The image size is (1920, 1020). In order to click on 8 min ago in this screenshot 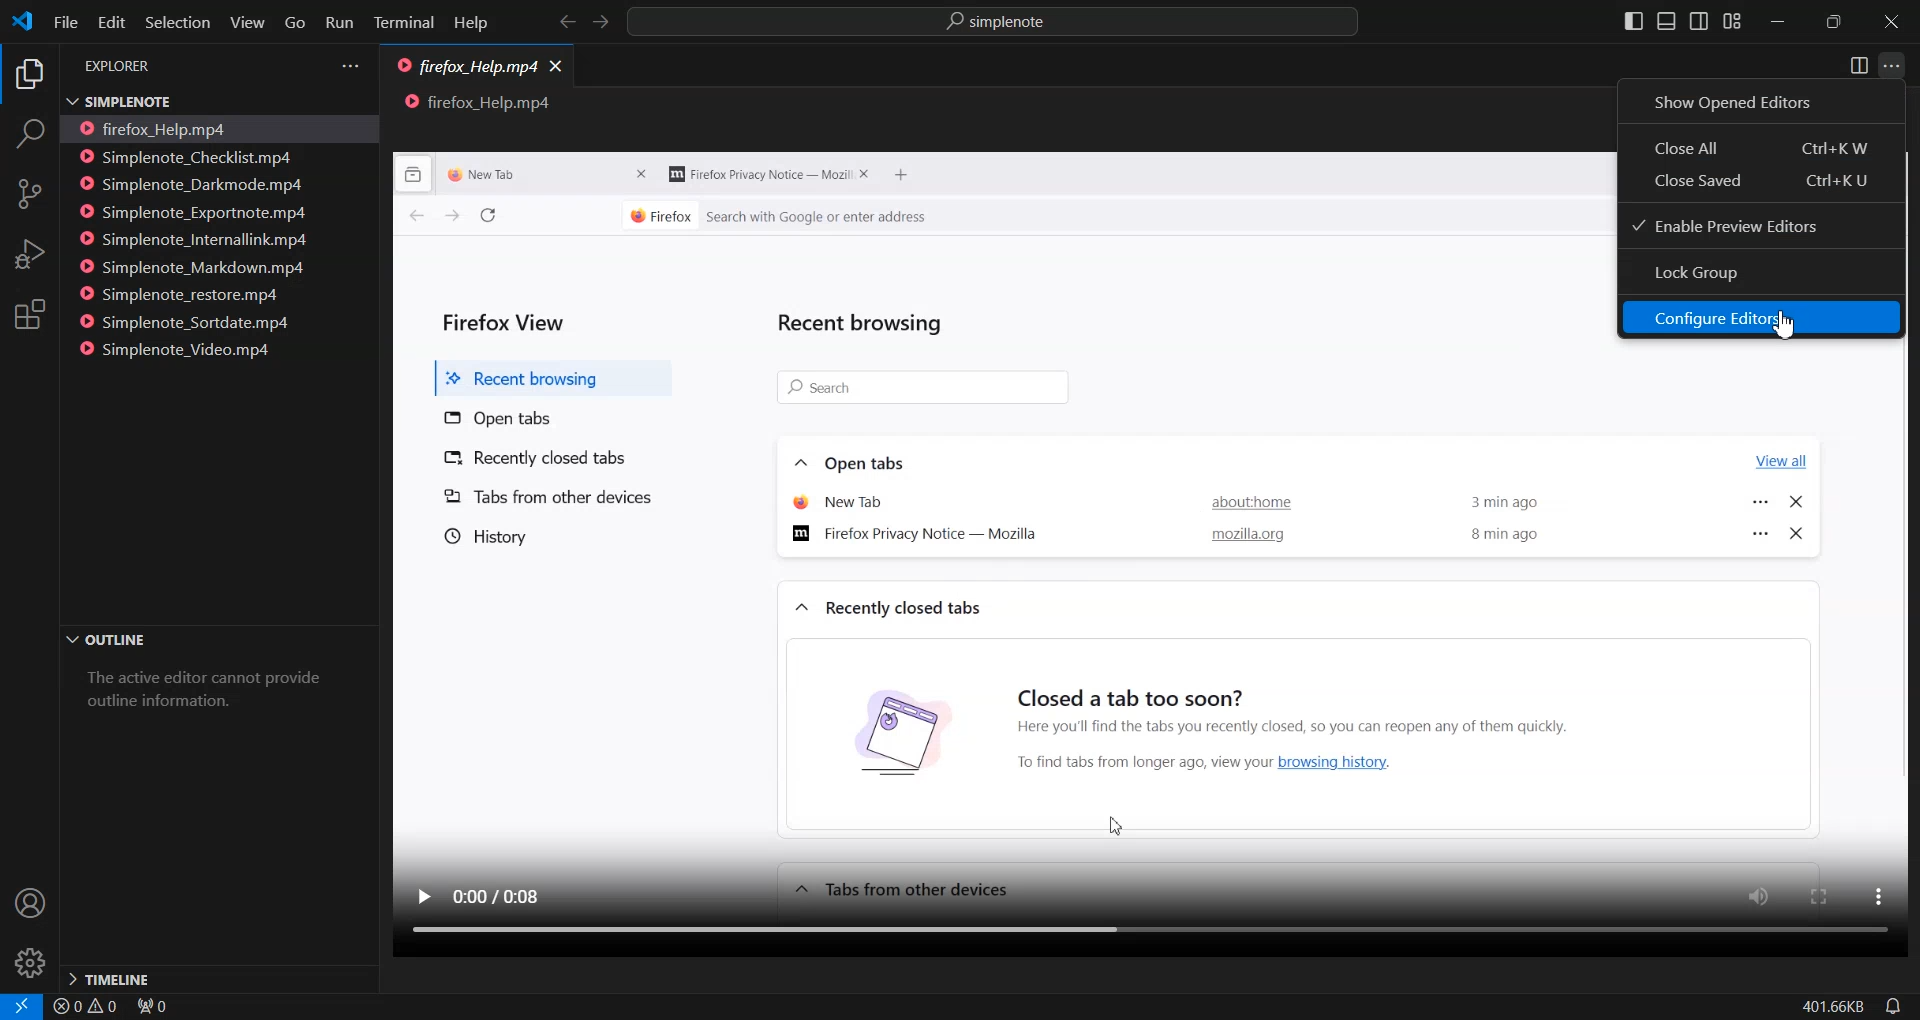, I will do `click(1506, 535)`.